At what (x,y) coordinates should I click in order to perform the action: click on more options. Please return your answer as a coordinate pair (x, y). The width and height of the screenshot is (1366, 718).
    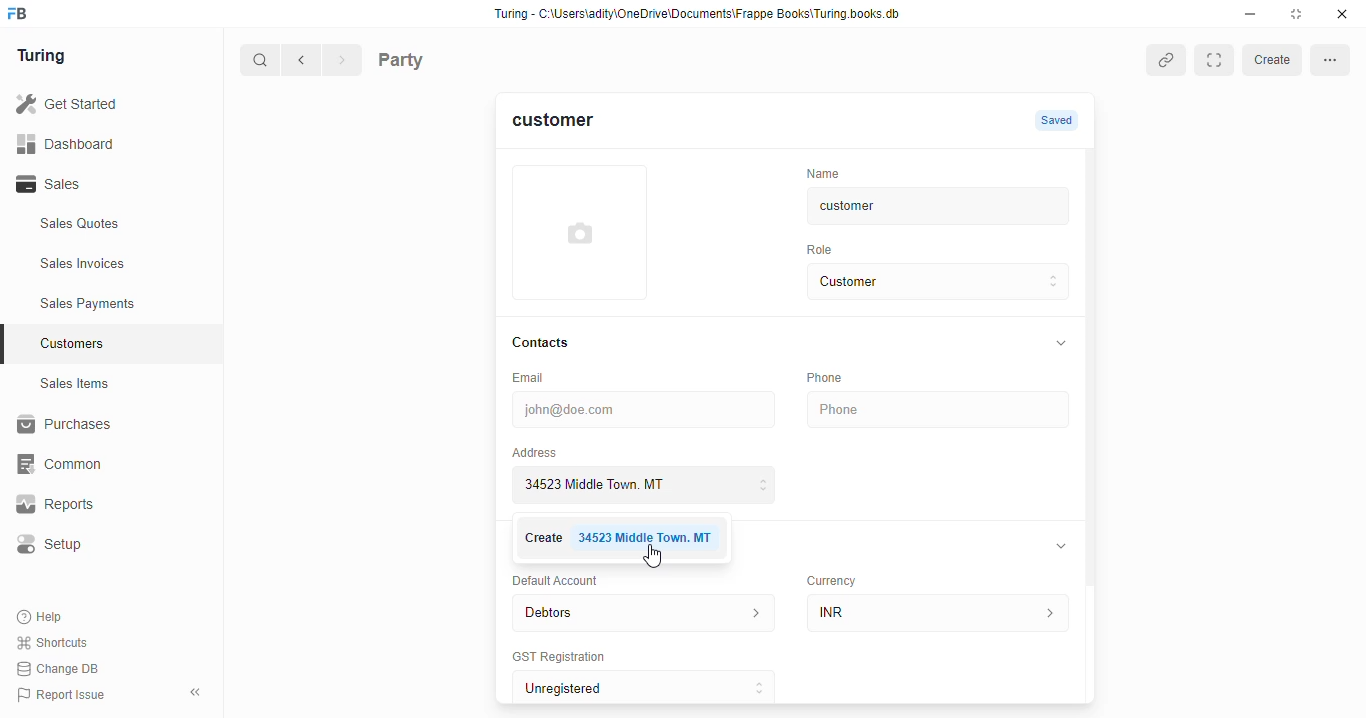
    Looking at the image, I should click on (1332, 61).